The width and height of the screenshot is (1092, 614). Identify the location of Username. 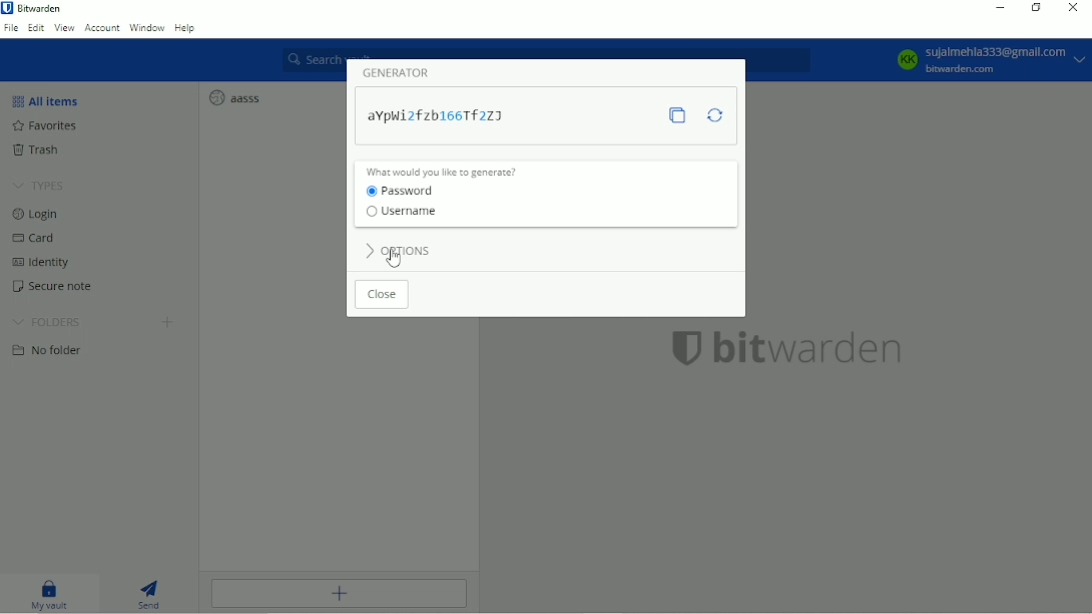
(402, 214).